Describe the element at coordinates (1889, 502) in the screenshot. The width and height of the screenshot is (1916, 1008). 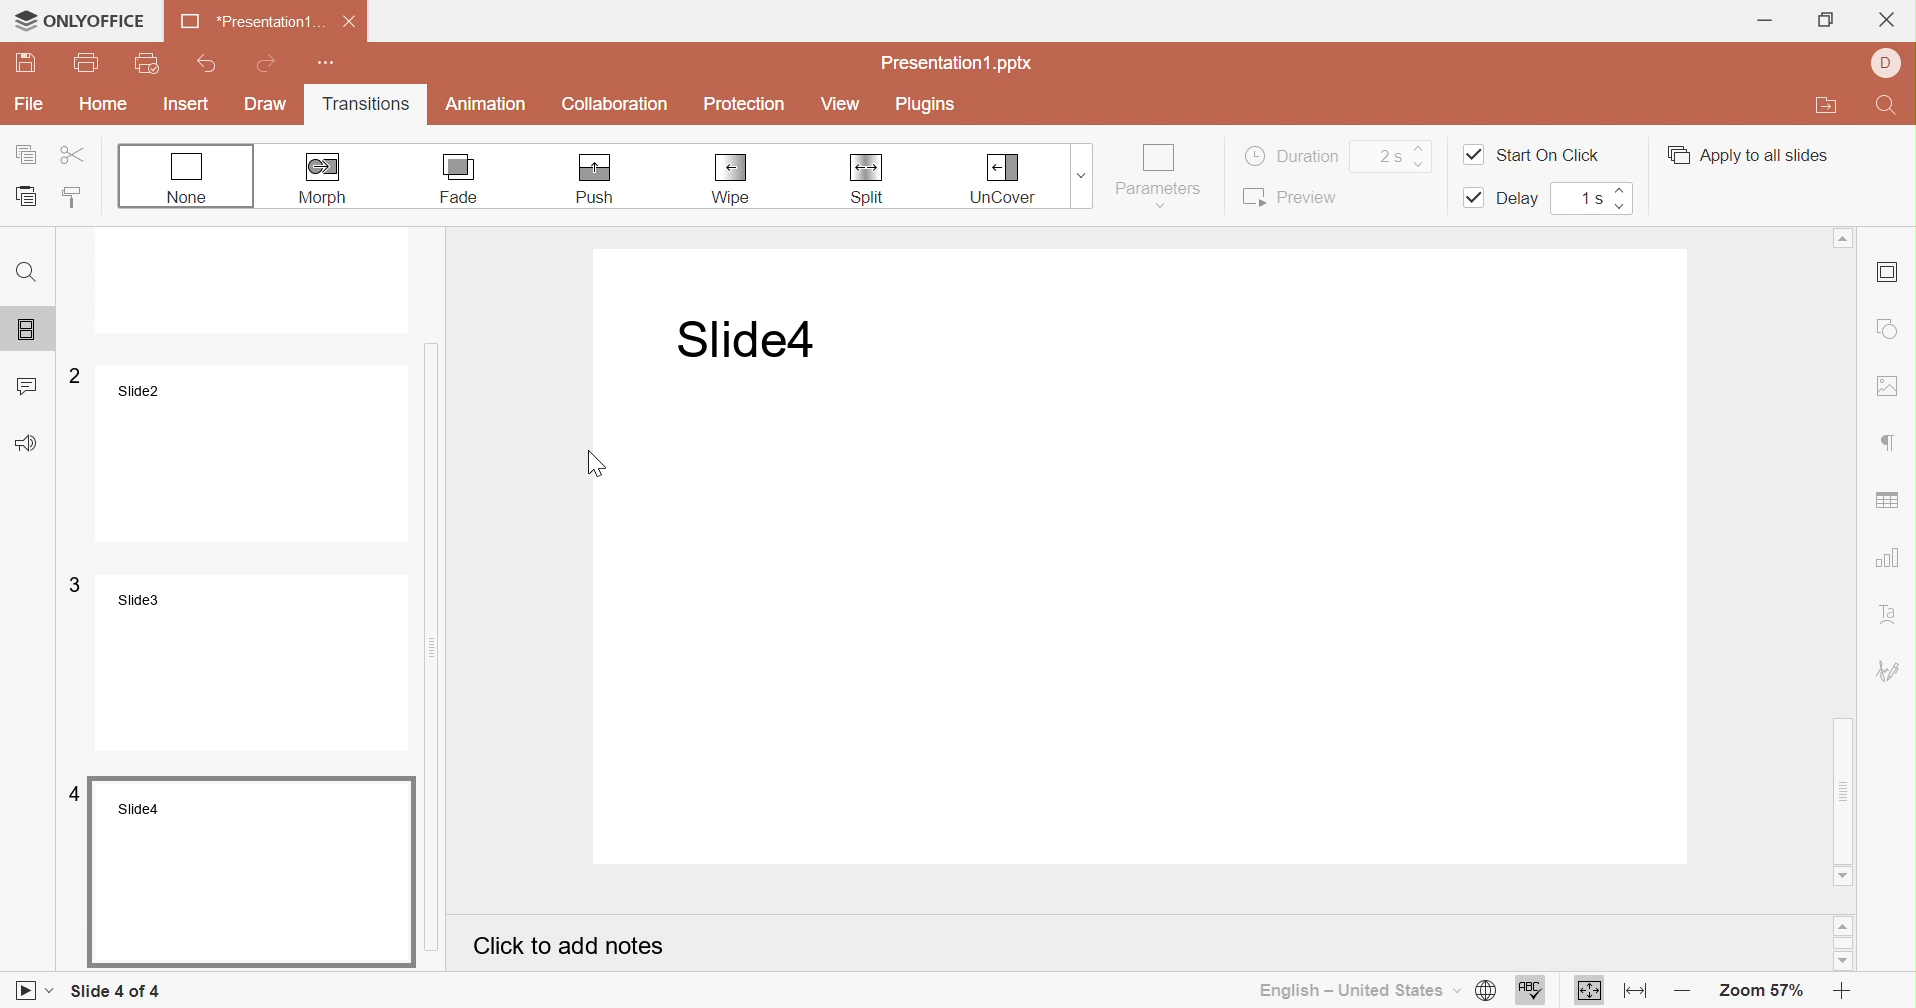
I see `Insert table` at that location.